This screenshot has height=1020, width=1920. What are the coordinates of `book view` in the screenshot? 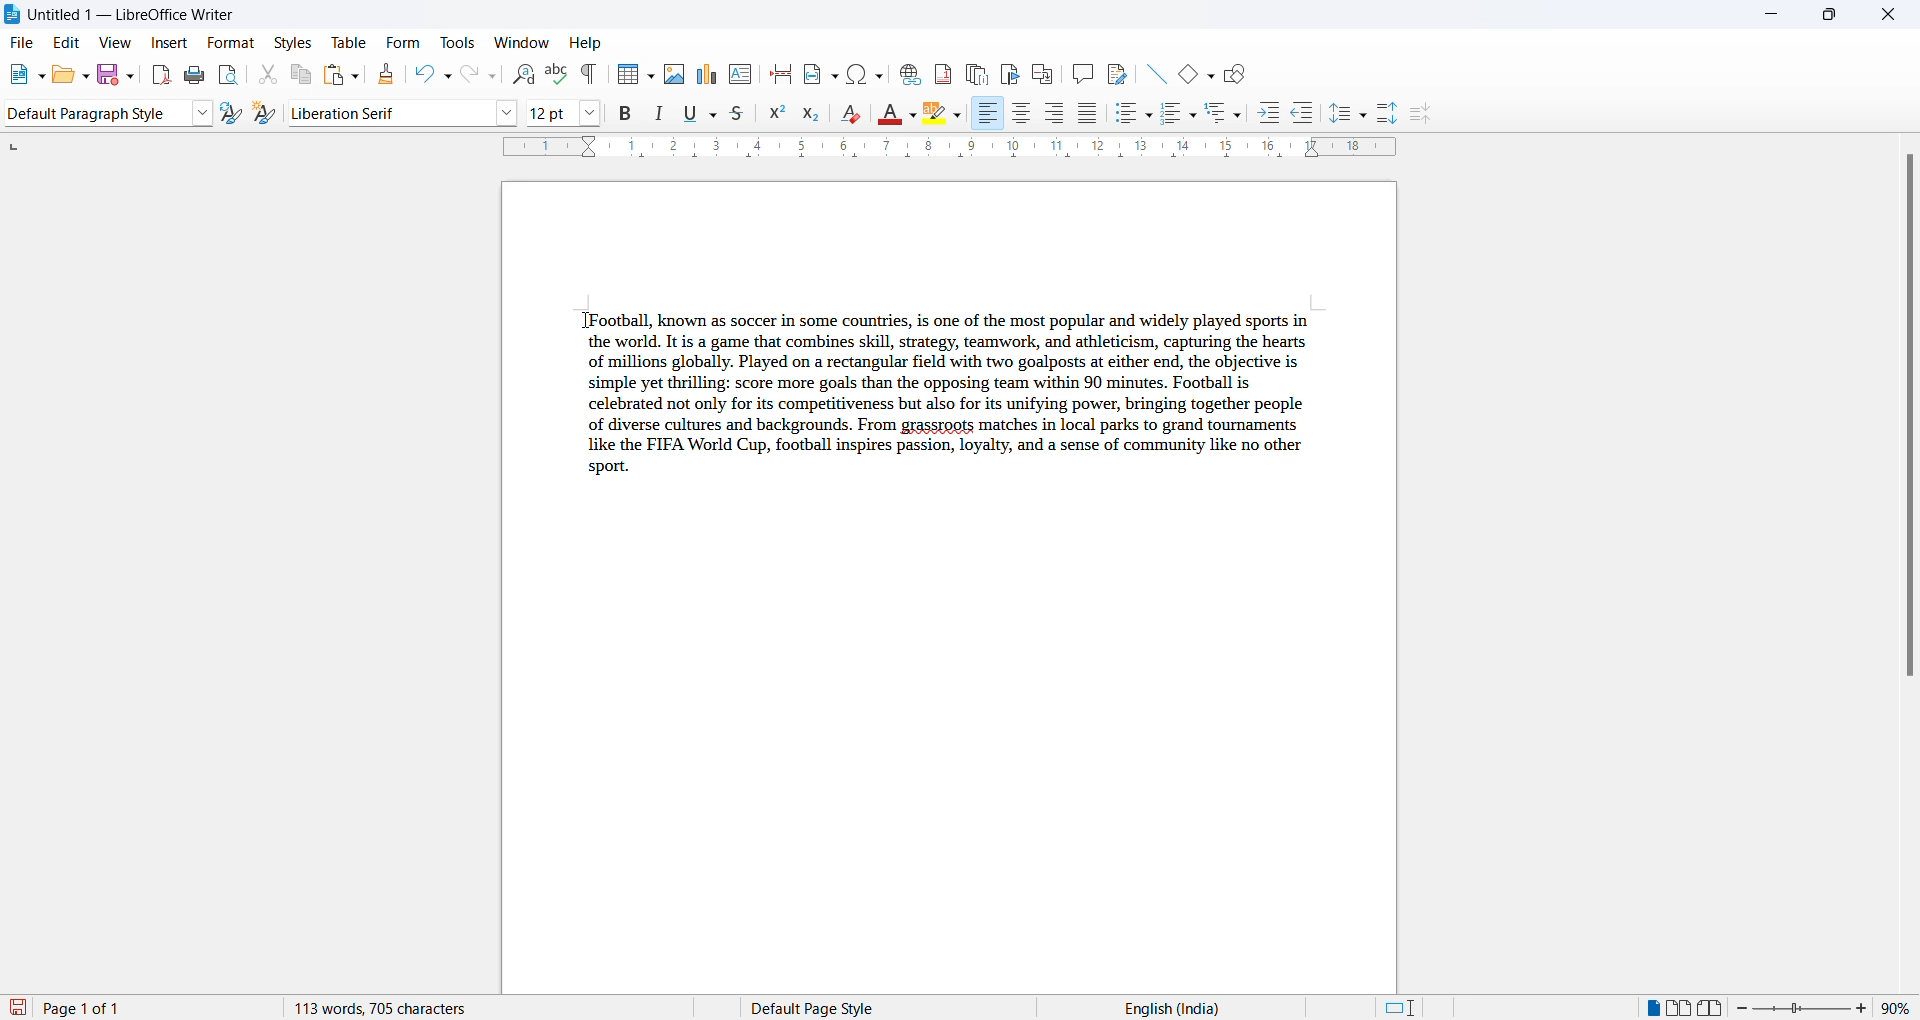 It's located at (1713, 1008).